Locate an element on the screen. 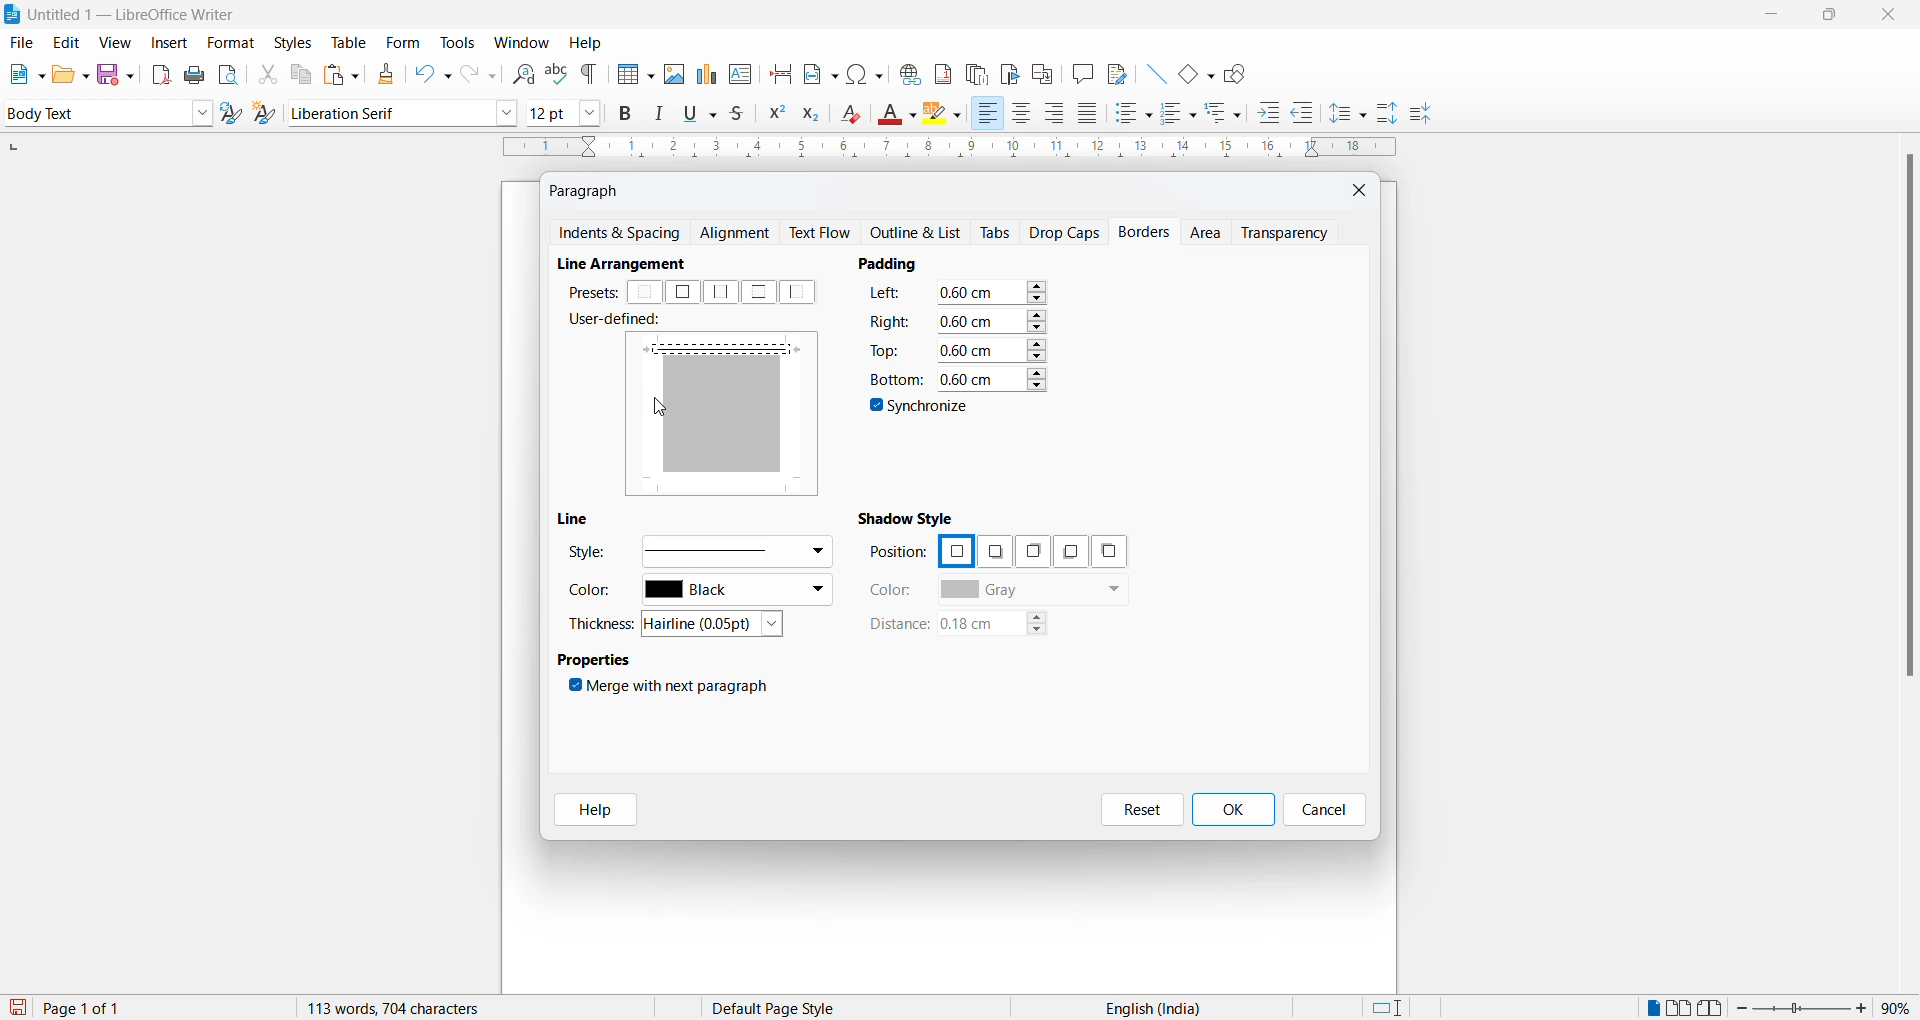 Image resolution: width=1920 pixels, height=1020 pixels. single page view is located at coordinates (1651, 1008).